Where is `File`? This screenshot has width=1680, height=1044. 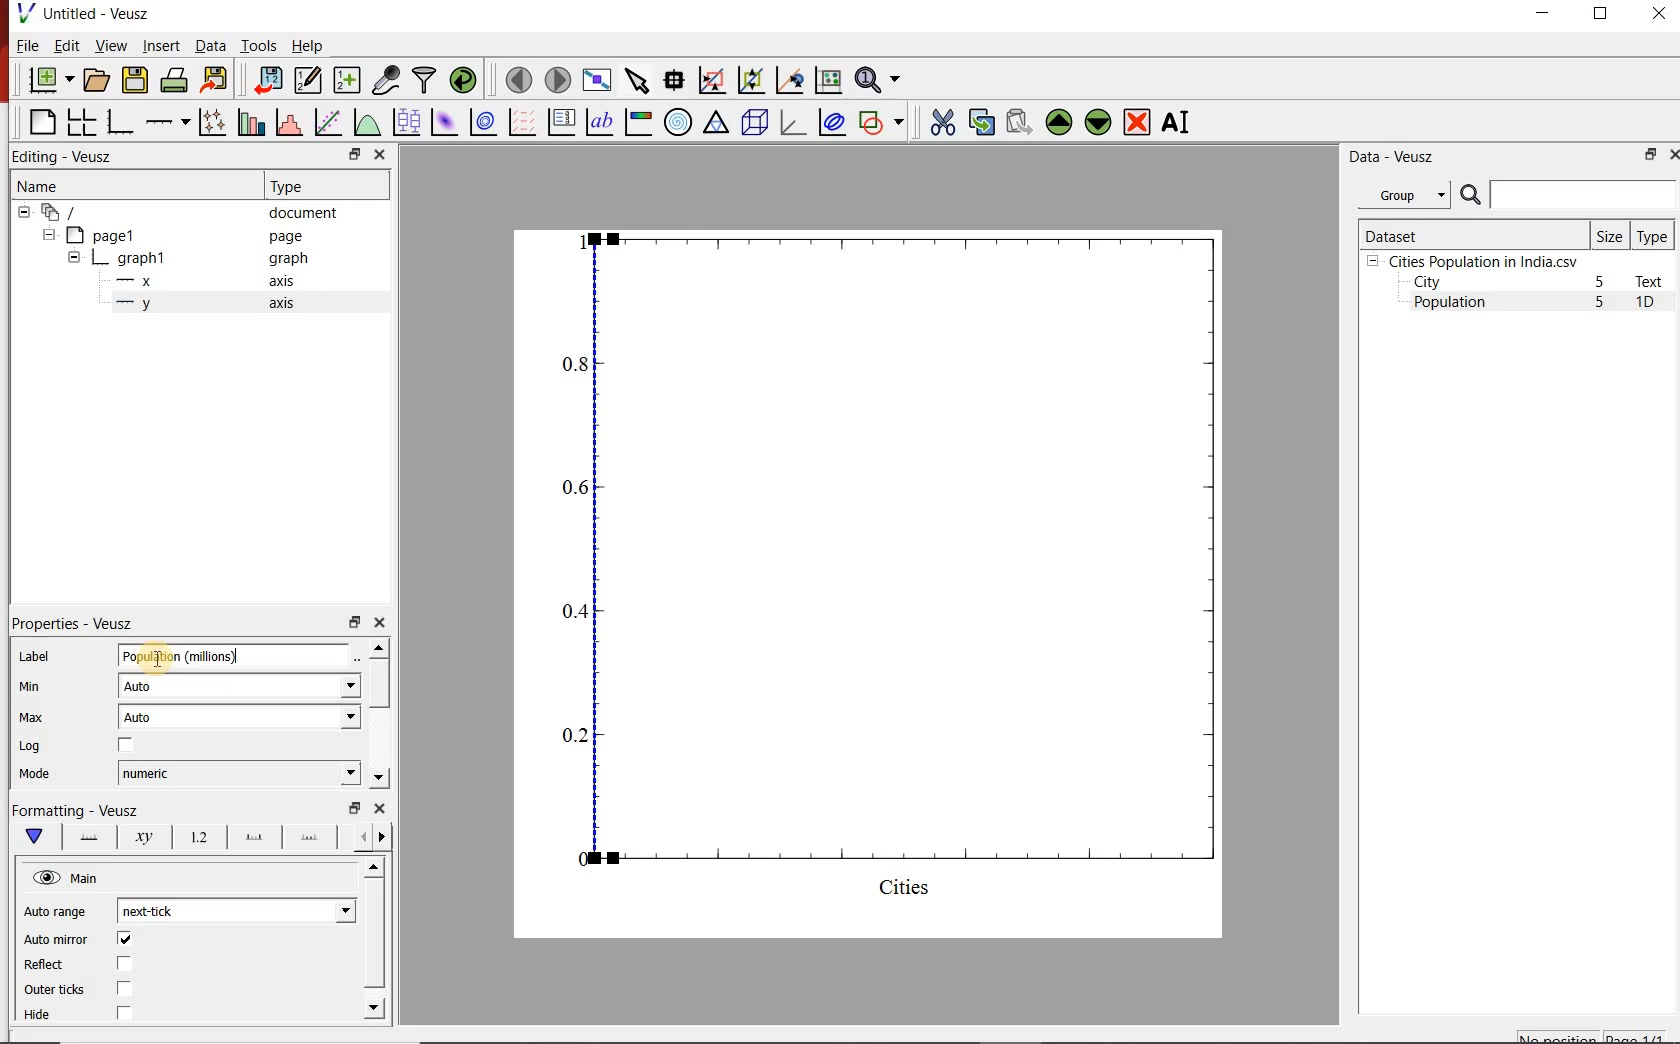
File is located at coordinates (28, 45).